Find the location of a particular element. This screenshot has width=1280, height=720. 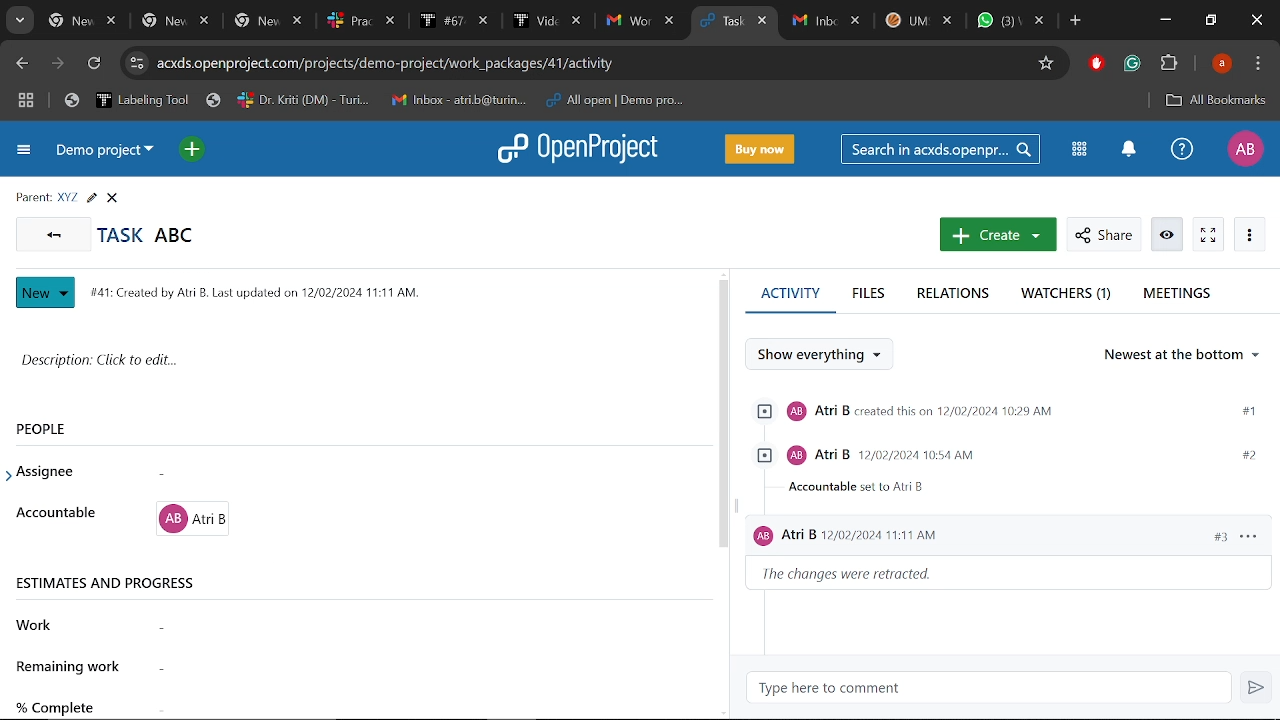

activity history: Atri B 12/02/2024 11:11 AM  is located at coordinates (1010, 540).